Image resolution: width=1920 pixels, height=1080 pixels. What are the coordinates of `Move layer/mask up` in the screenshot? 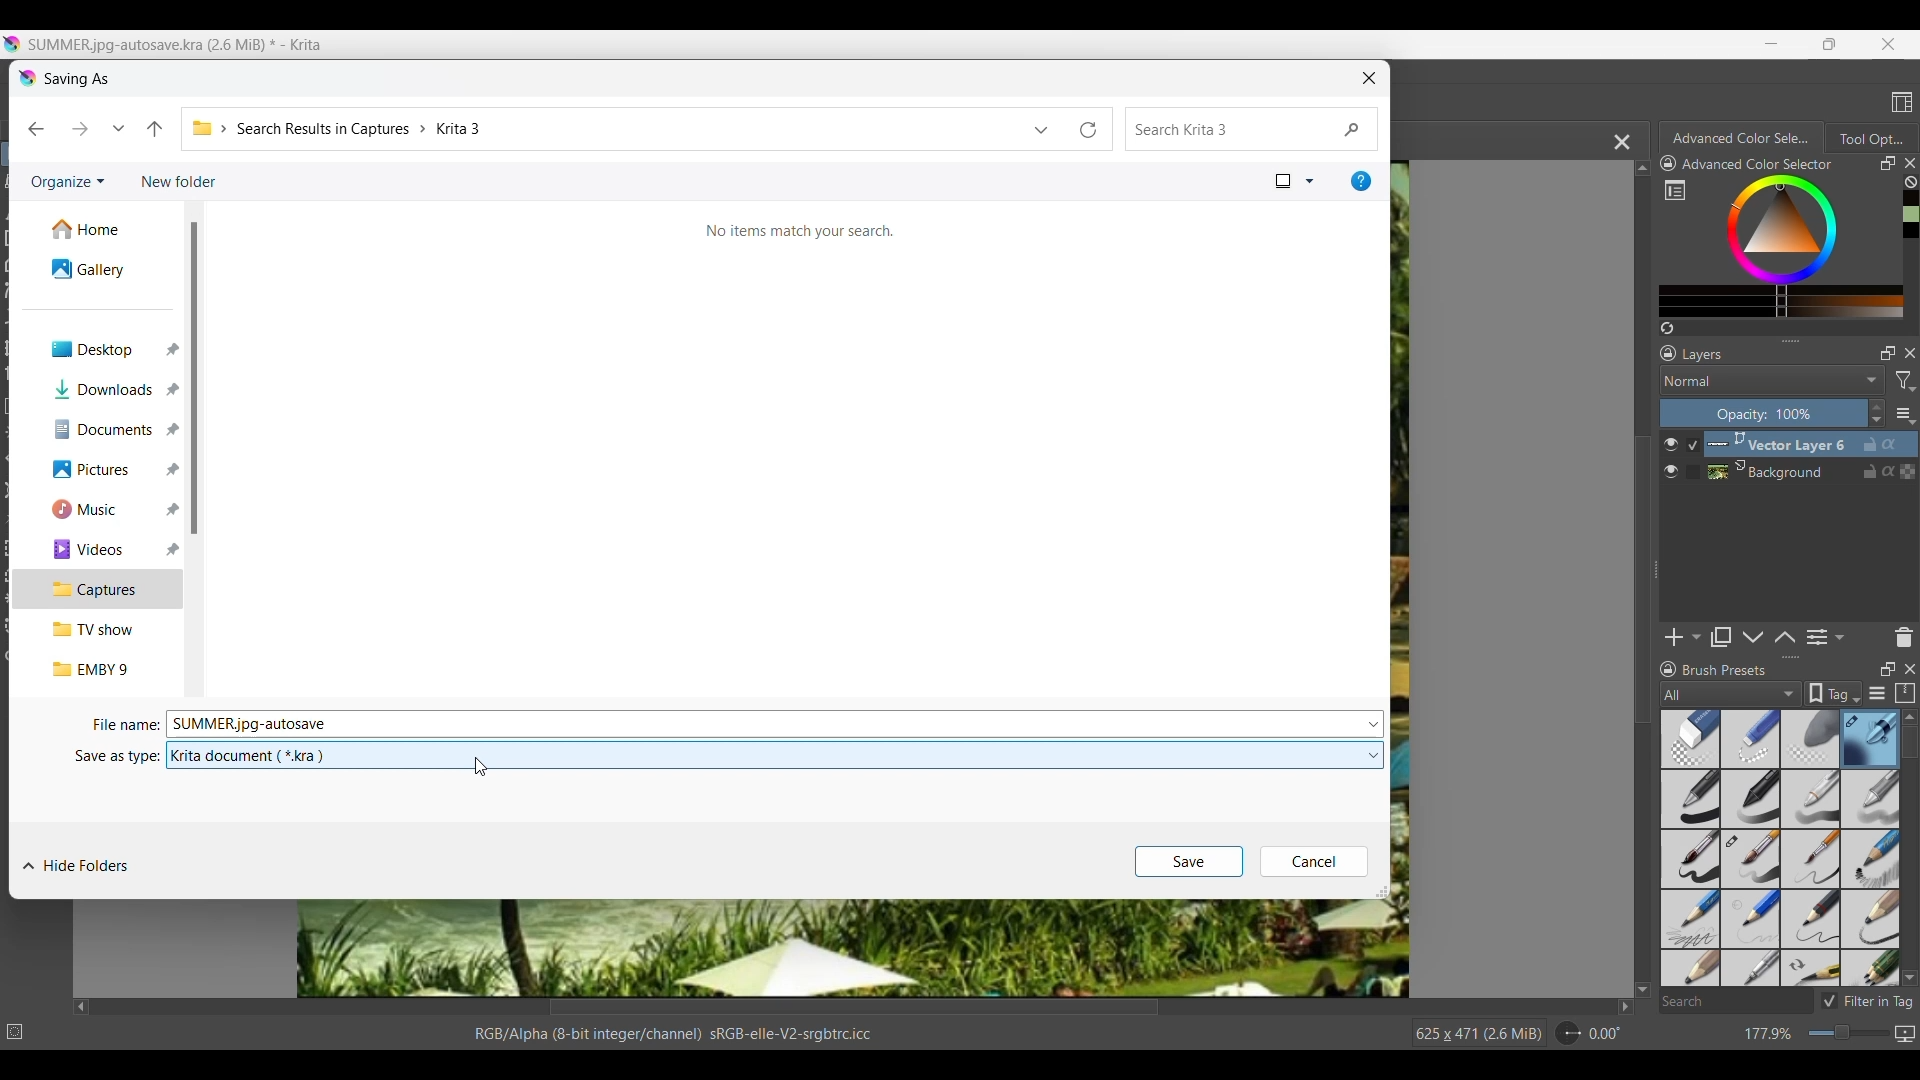 It's located at (1784, 637).